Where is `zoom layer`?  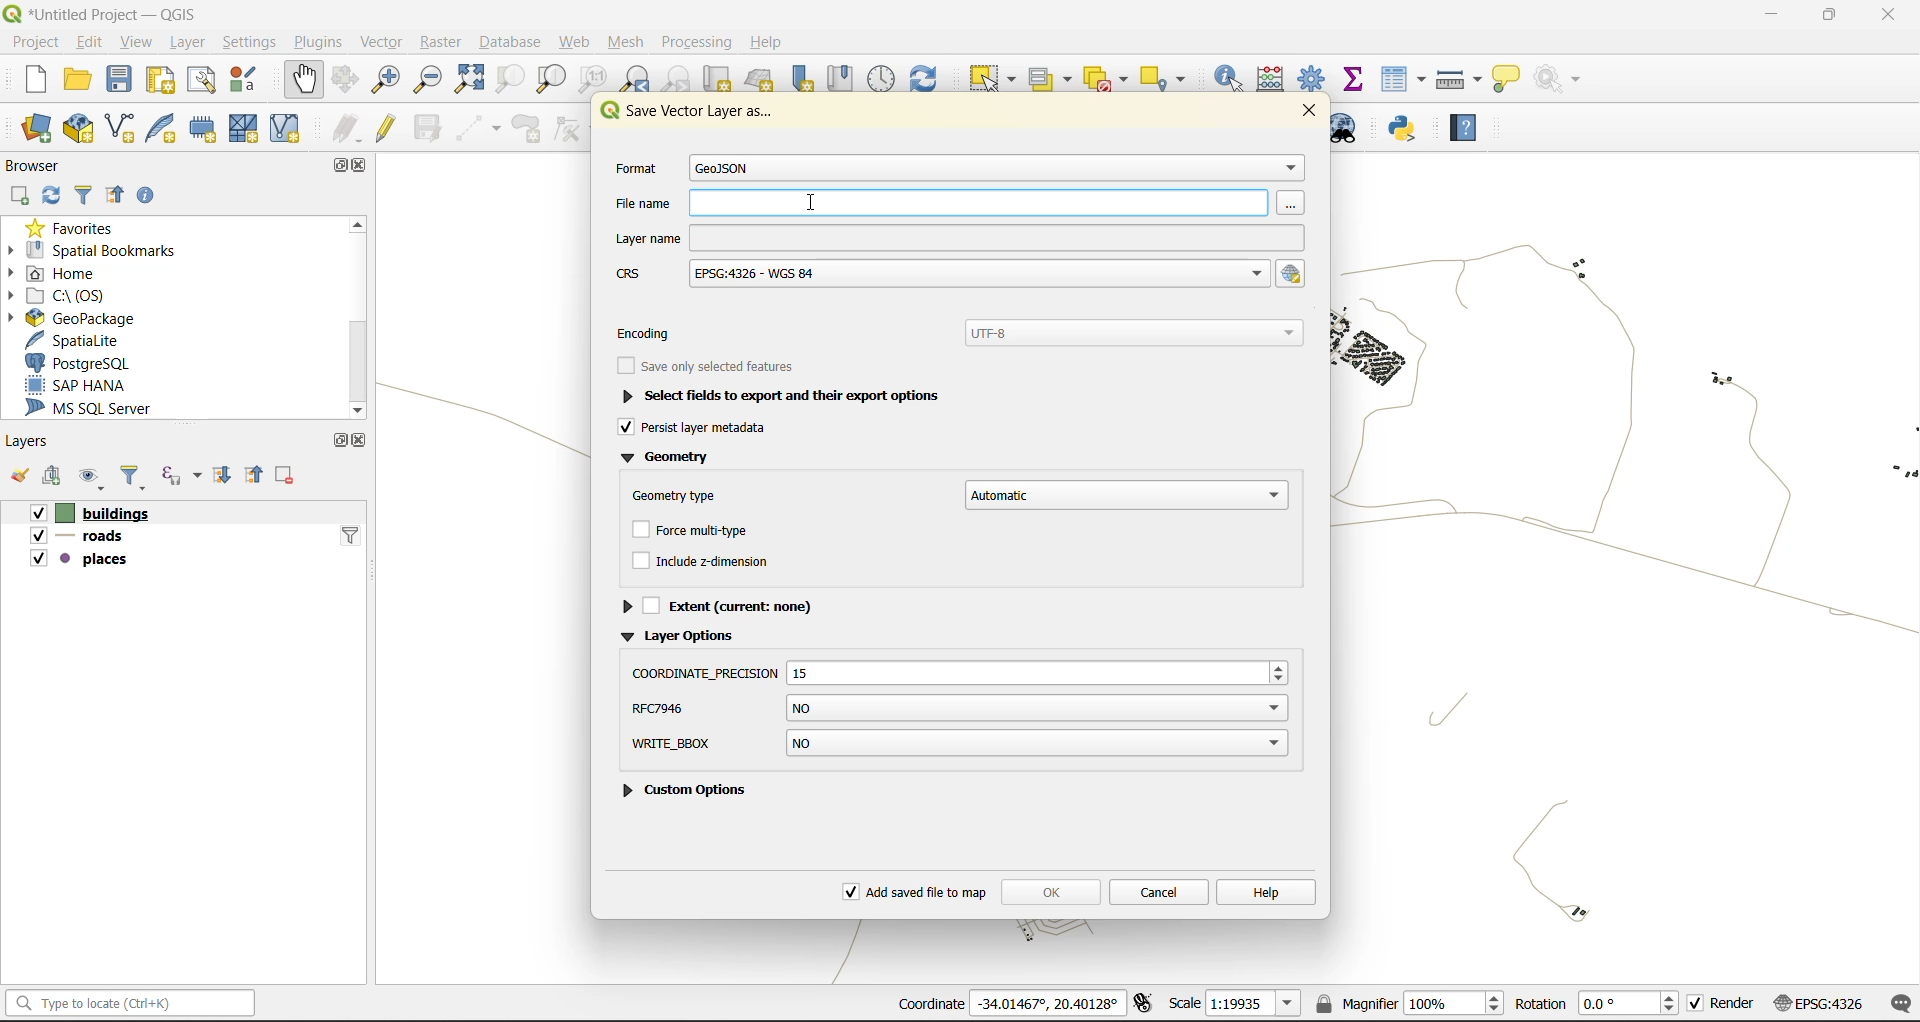
zoom layer is located at coordinates (550, 80).